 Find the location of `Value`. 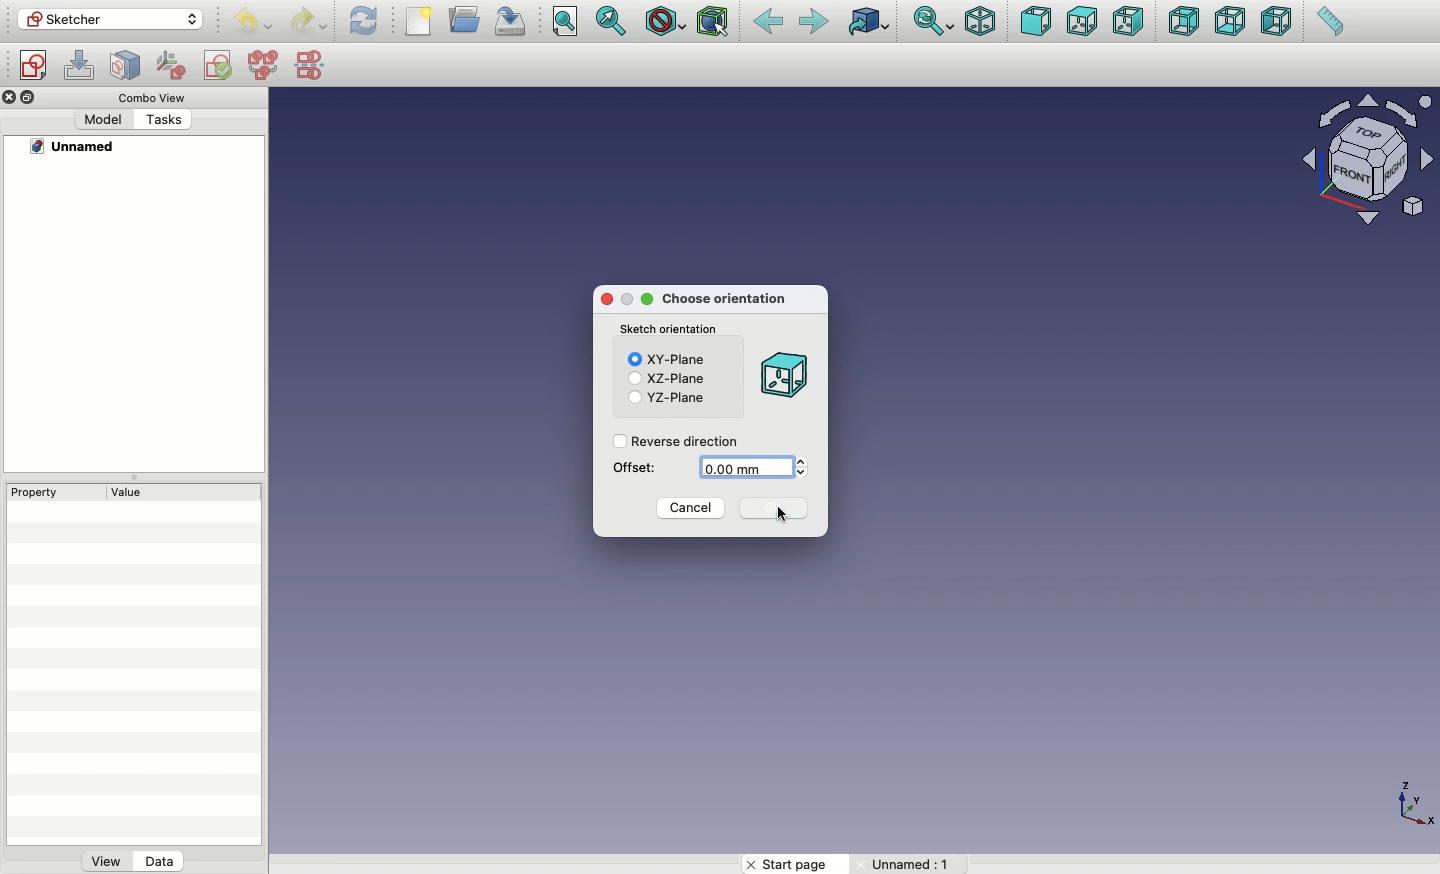

Value is located at coordinates (121, 494).